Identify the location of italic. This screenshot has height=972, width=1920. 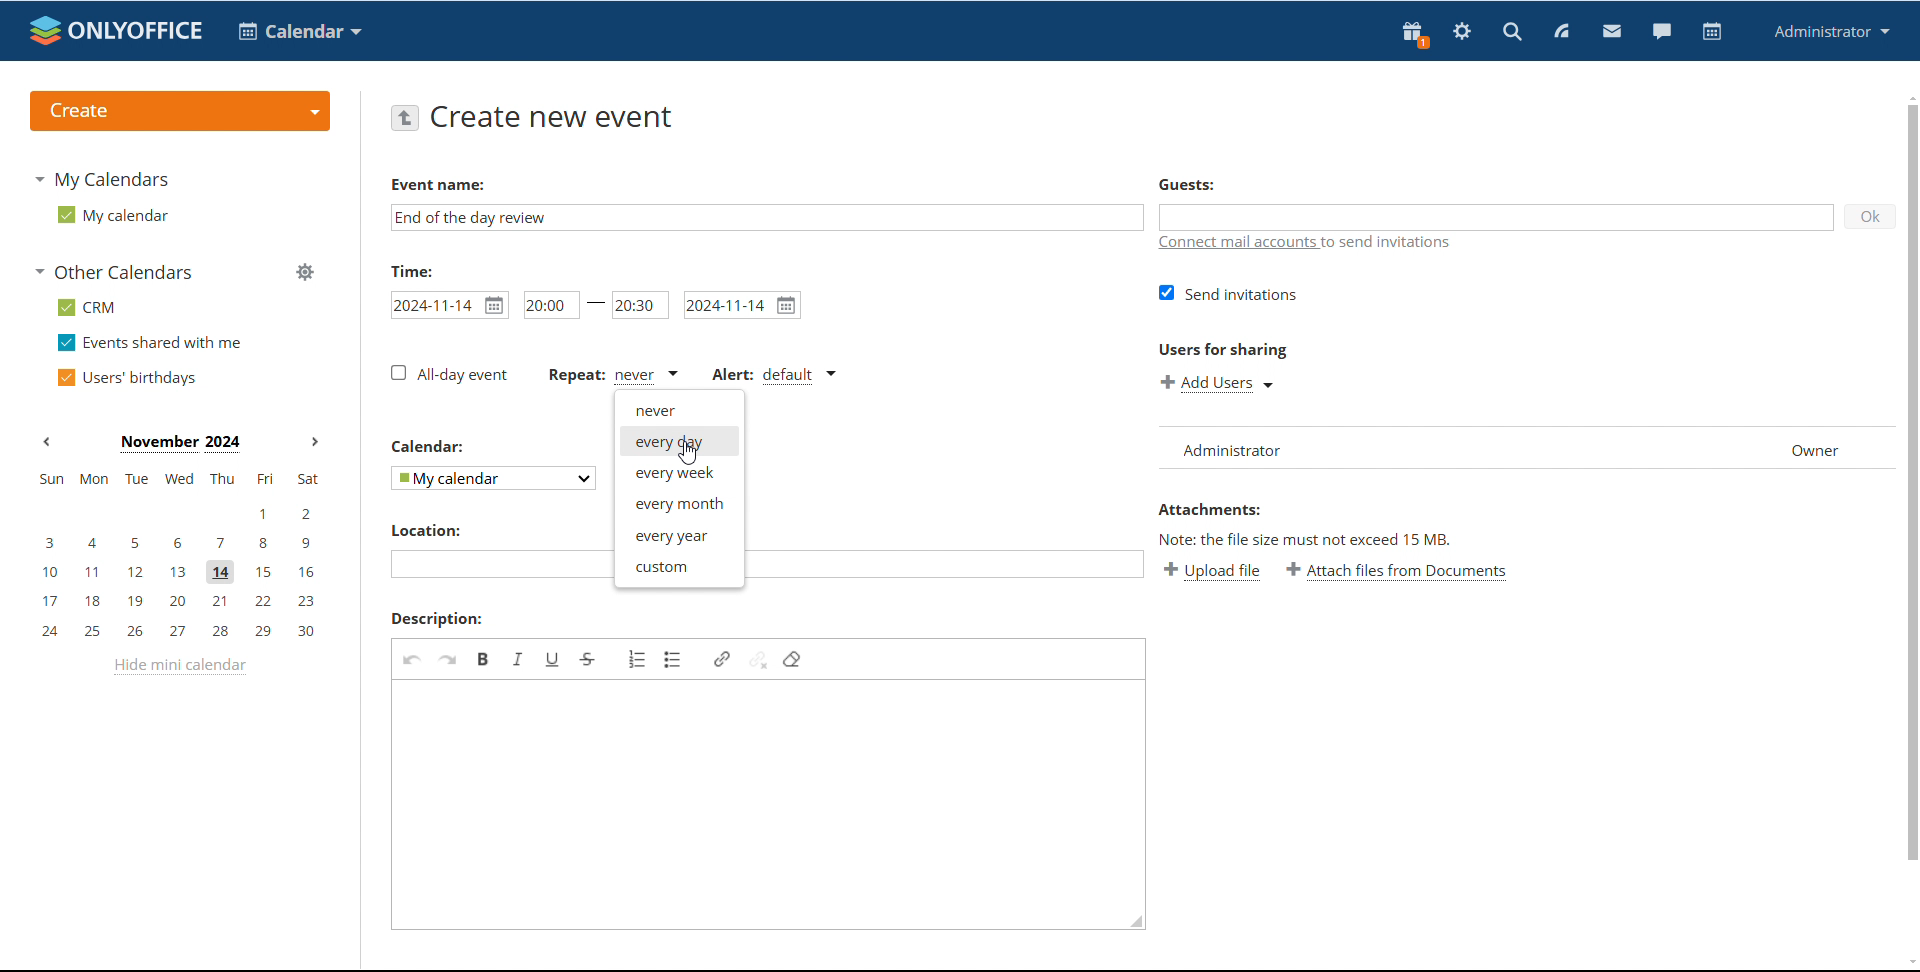
(518, 658).